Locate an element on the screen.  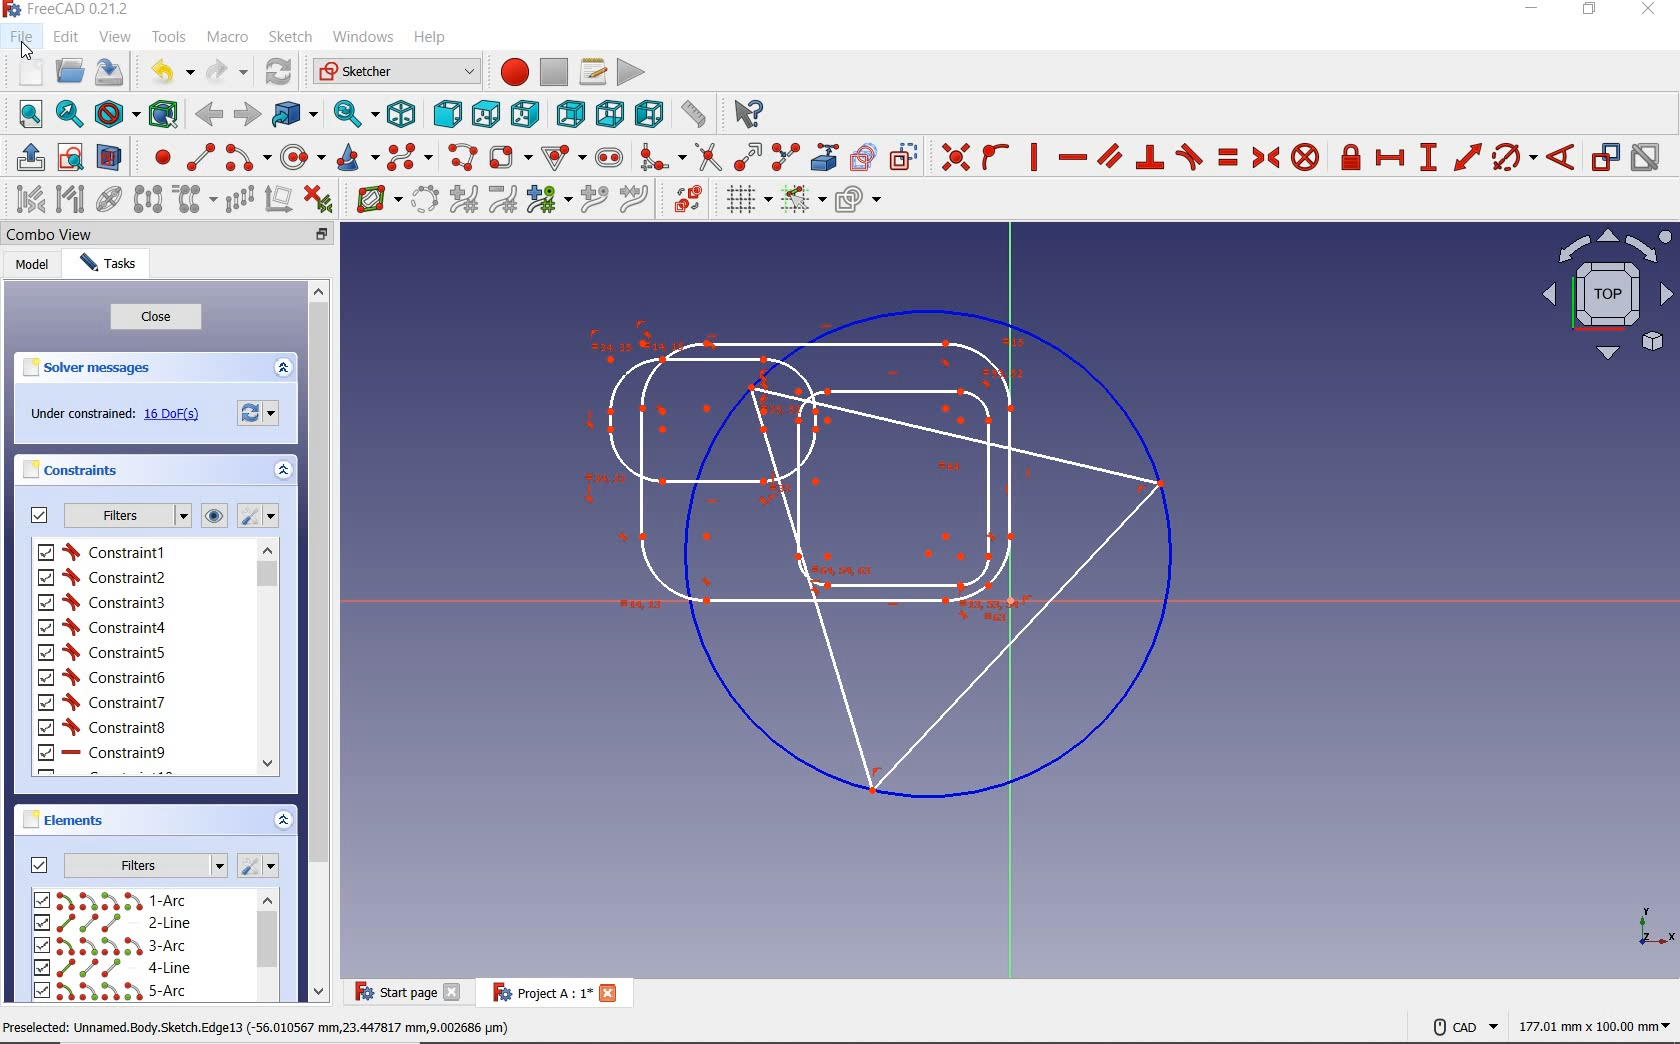
create slot is located at coordinates (608, 157).